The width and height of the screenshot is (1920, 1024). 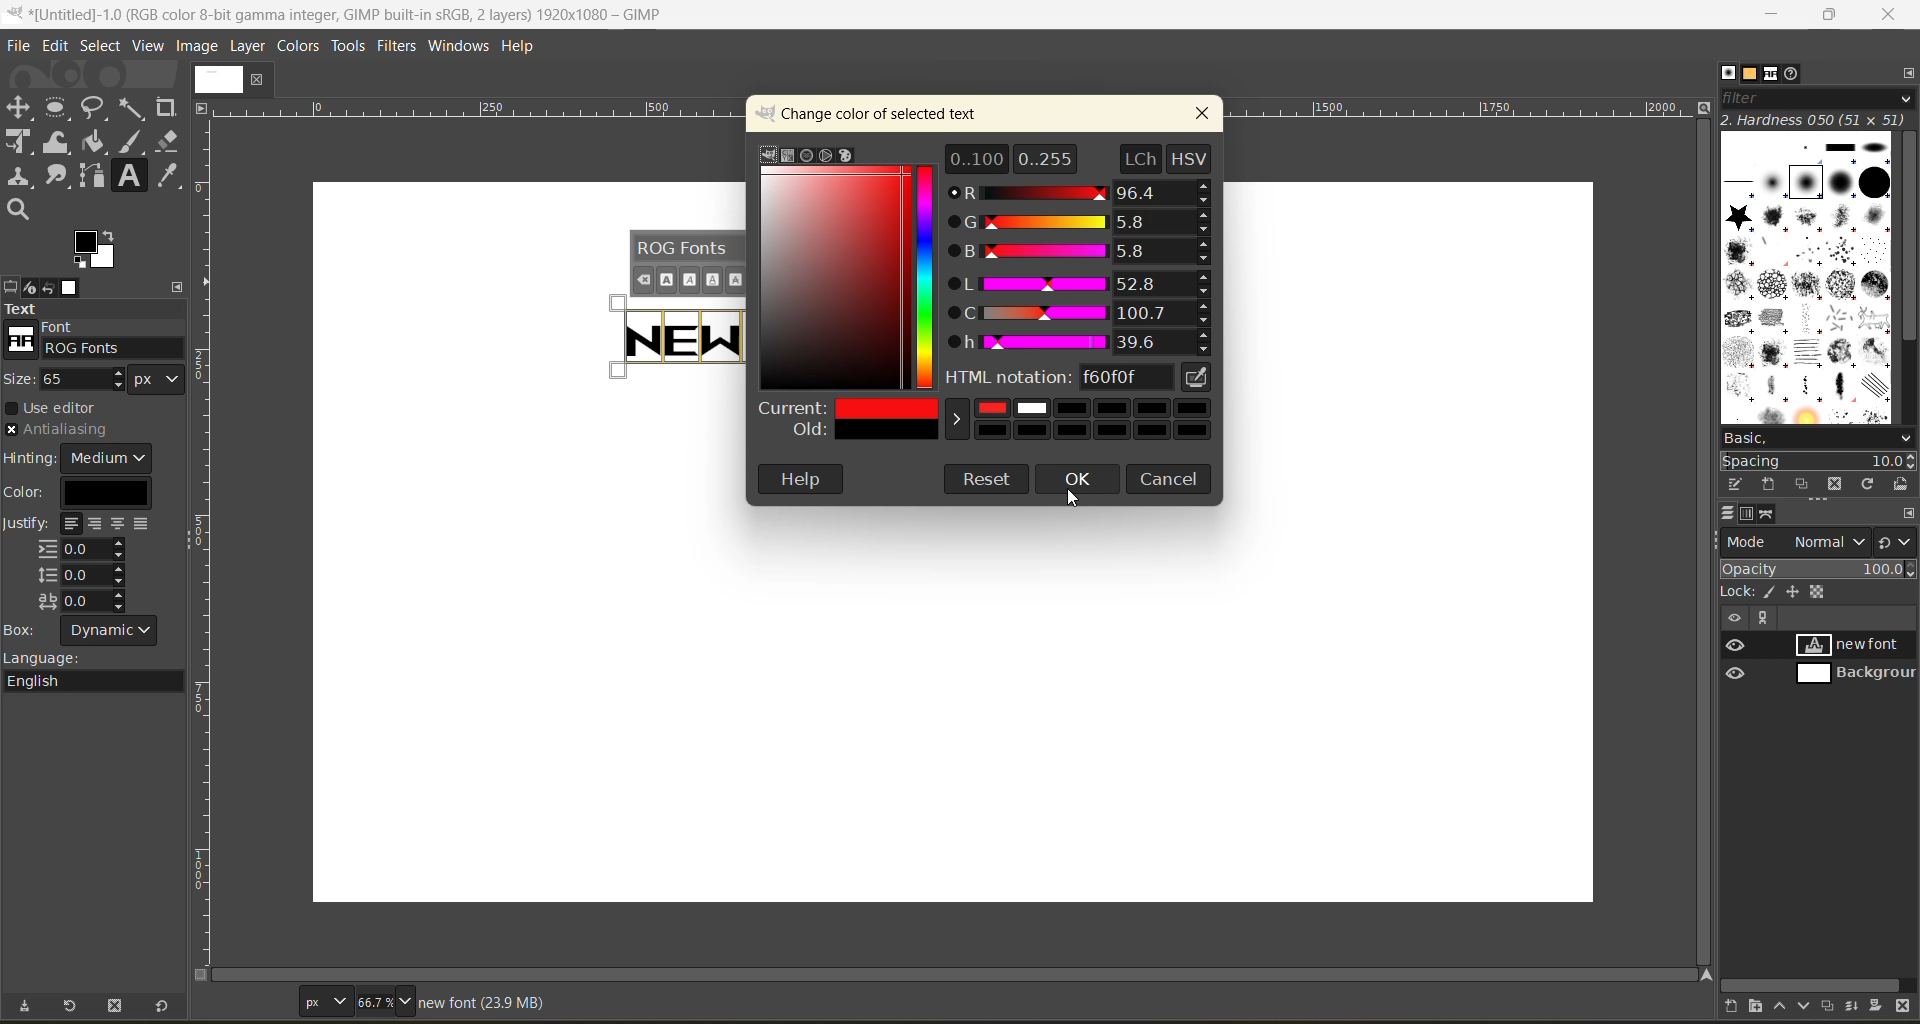 What do you see at coordinates (1819, 440) in the screenshot?
I see `basic` at bounding box center [1819, 440].